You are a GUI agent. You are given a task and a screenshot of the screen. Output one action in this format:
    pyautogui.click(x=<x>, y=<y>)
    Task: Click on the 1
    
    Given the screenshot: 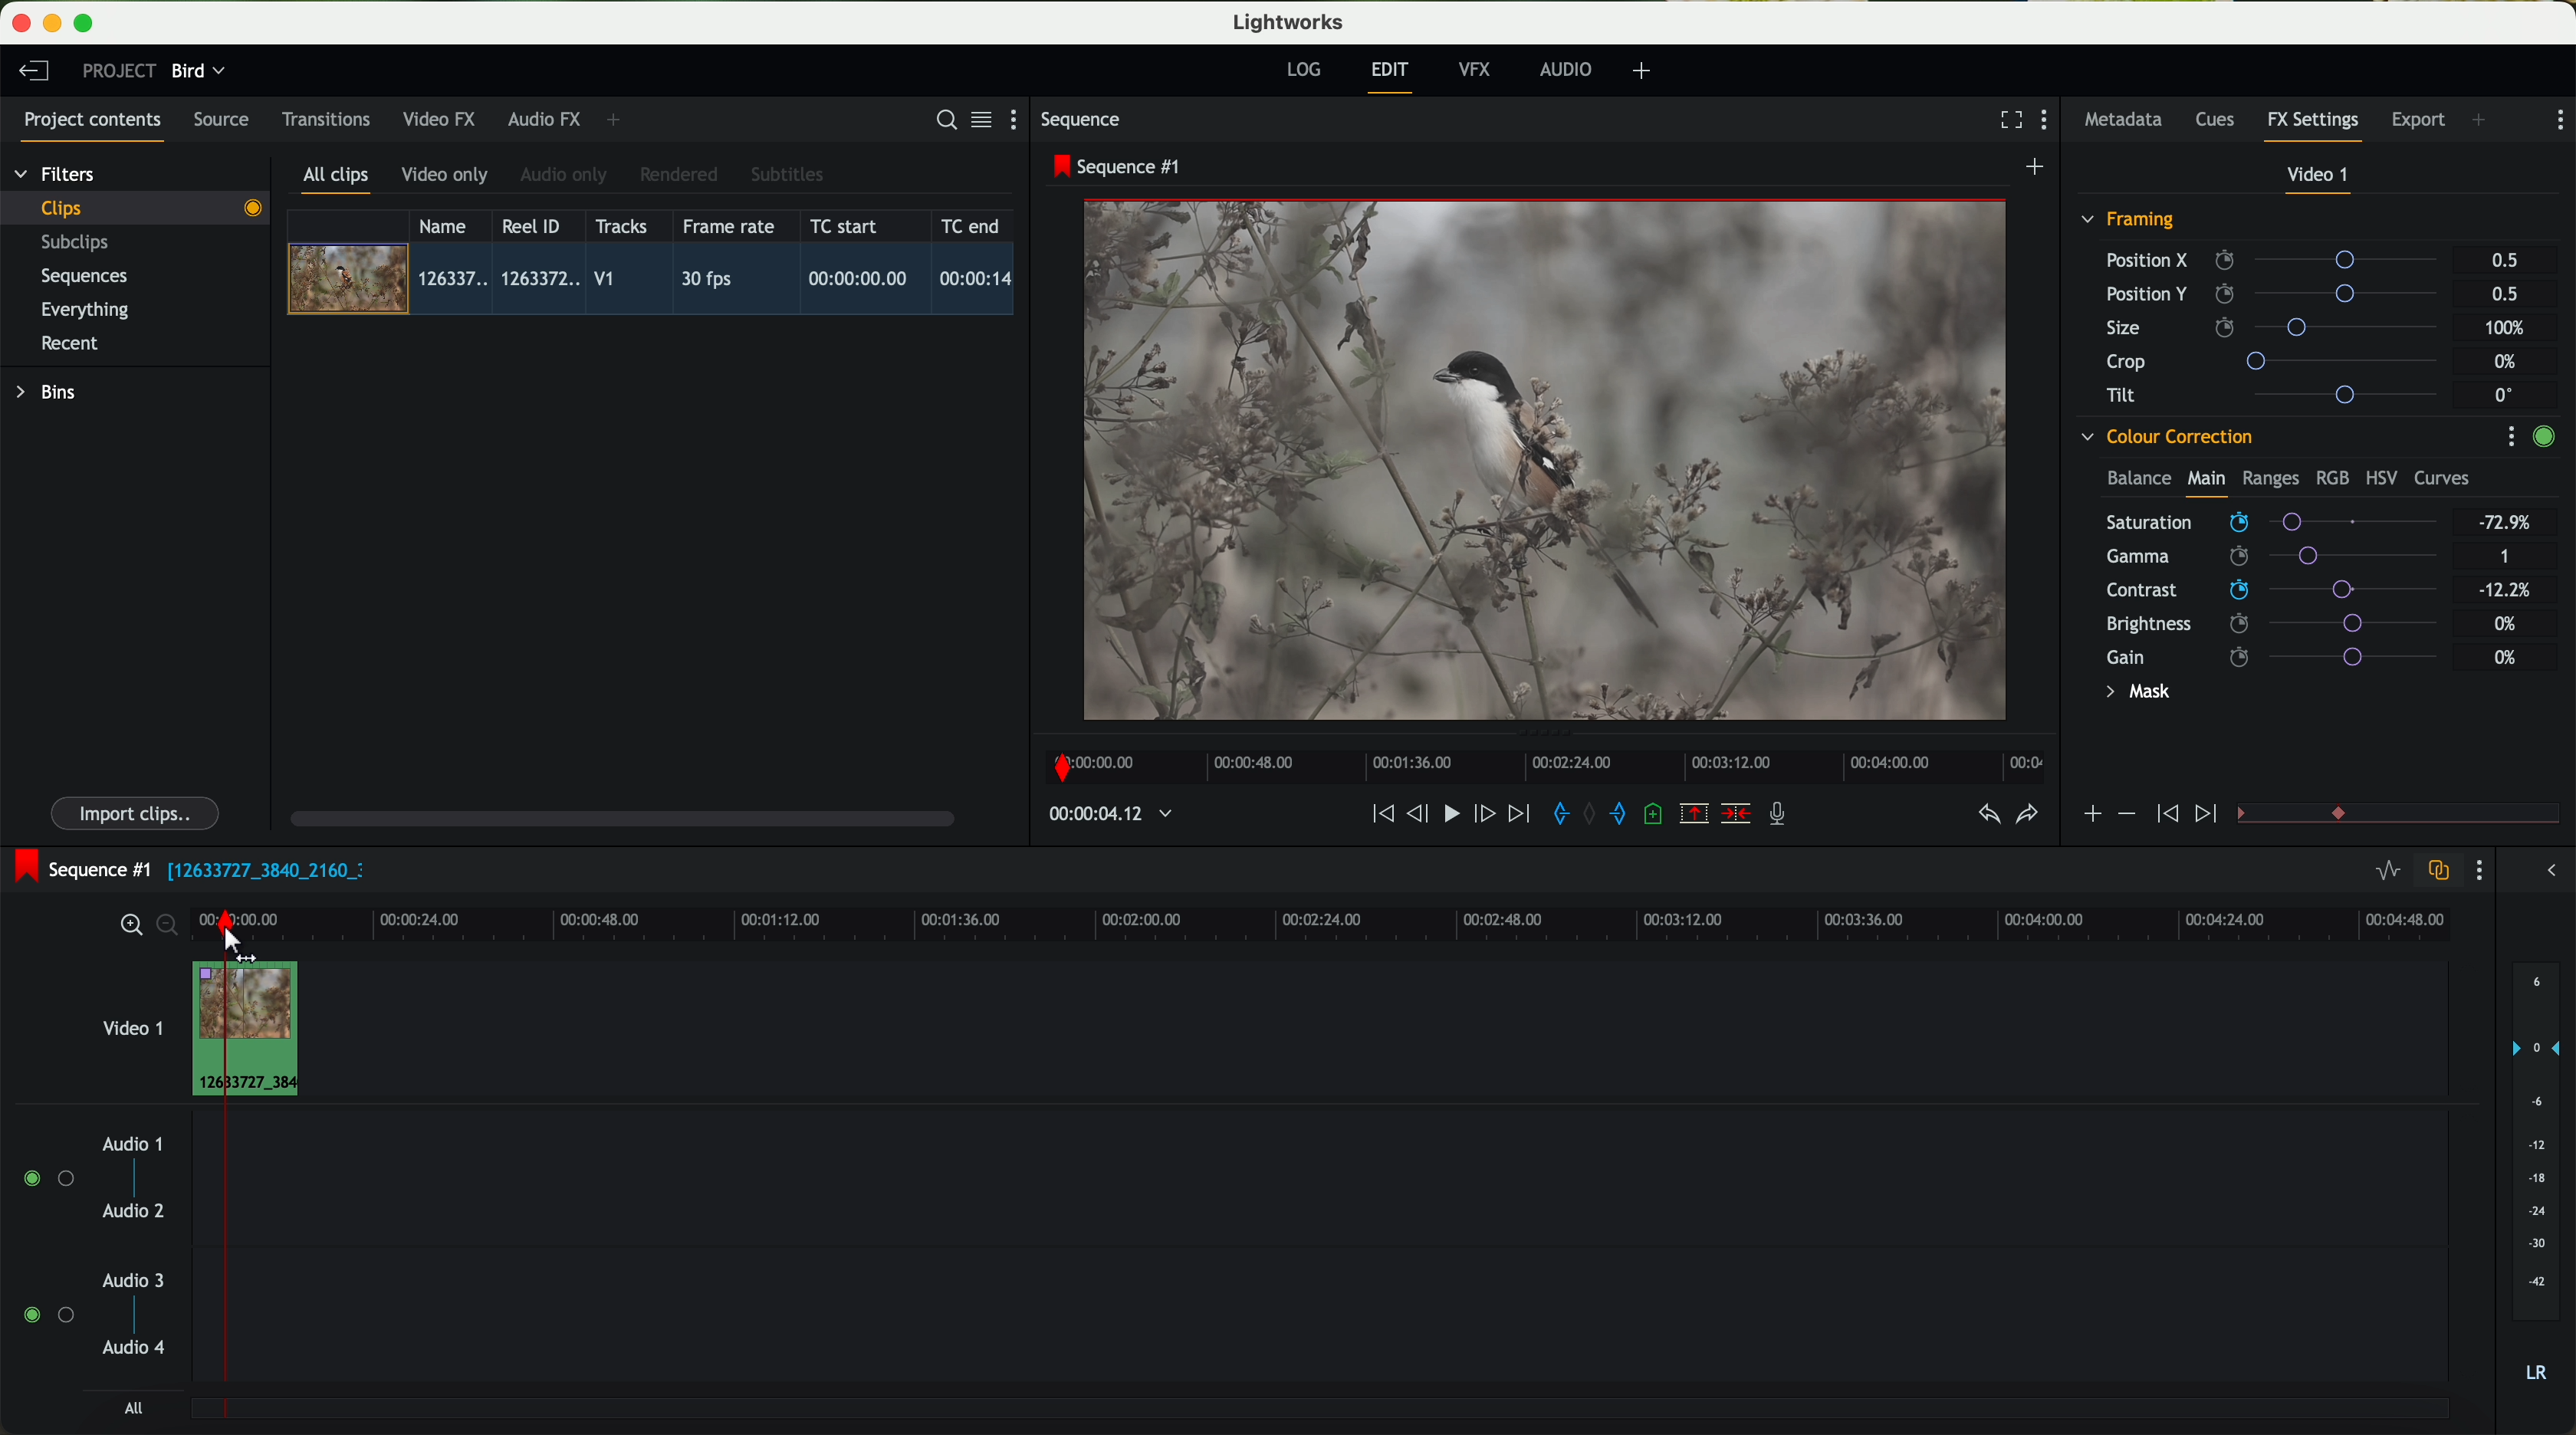 What is the action you would take?
    pyautogui.click(x=2506, y=558)
    